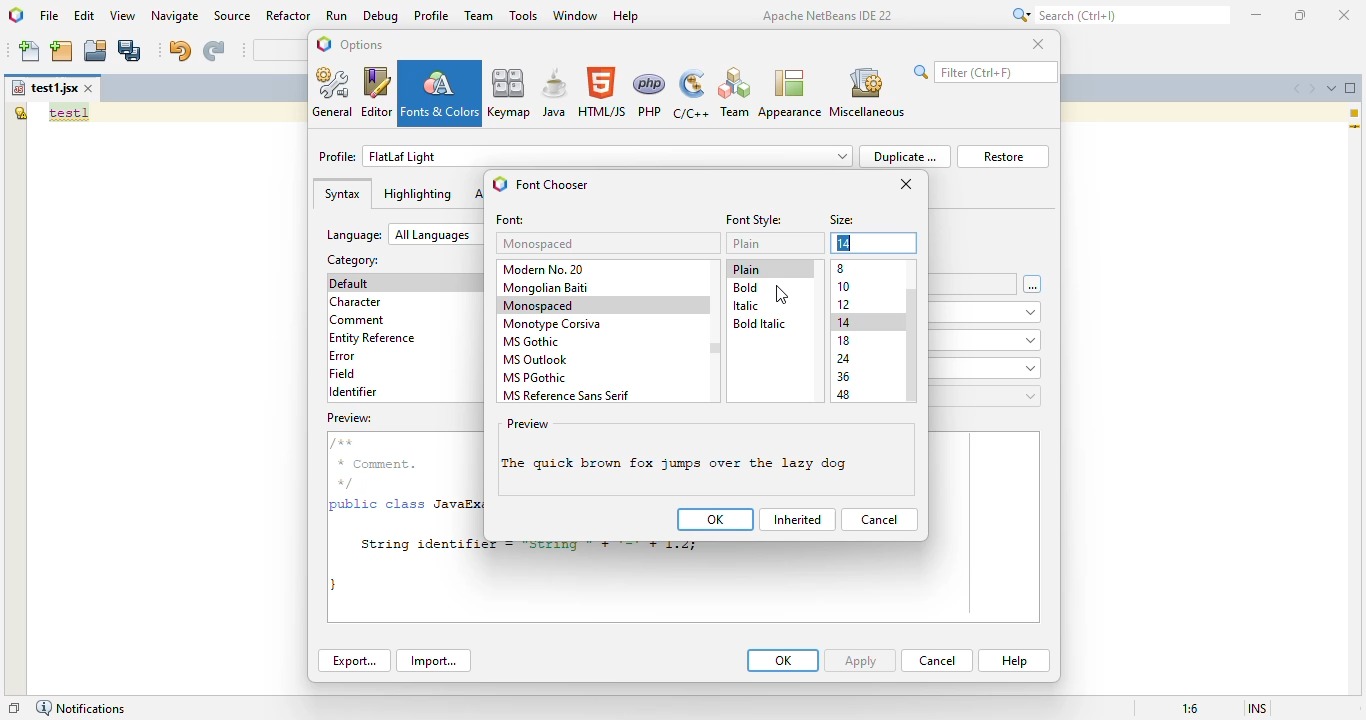 This screenshot has width=1366, height=720. I want to click on 8, so click(843, 268).